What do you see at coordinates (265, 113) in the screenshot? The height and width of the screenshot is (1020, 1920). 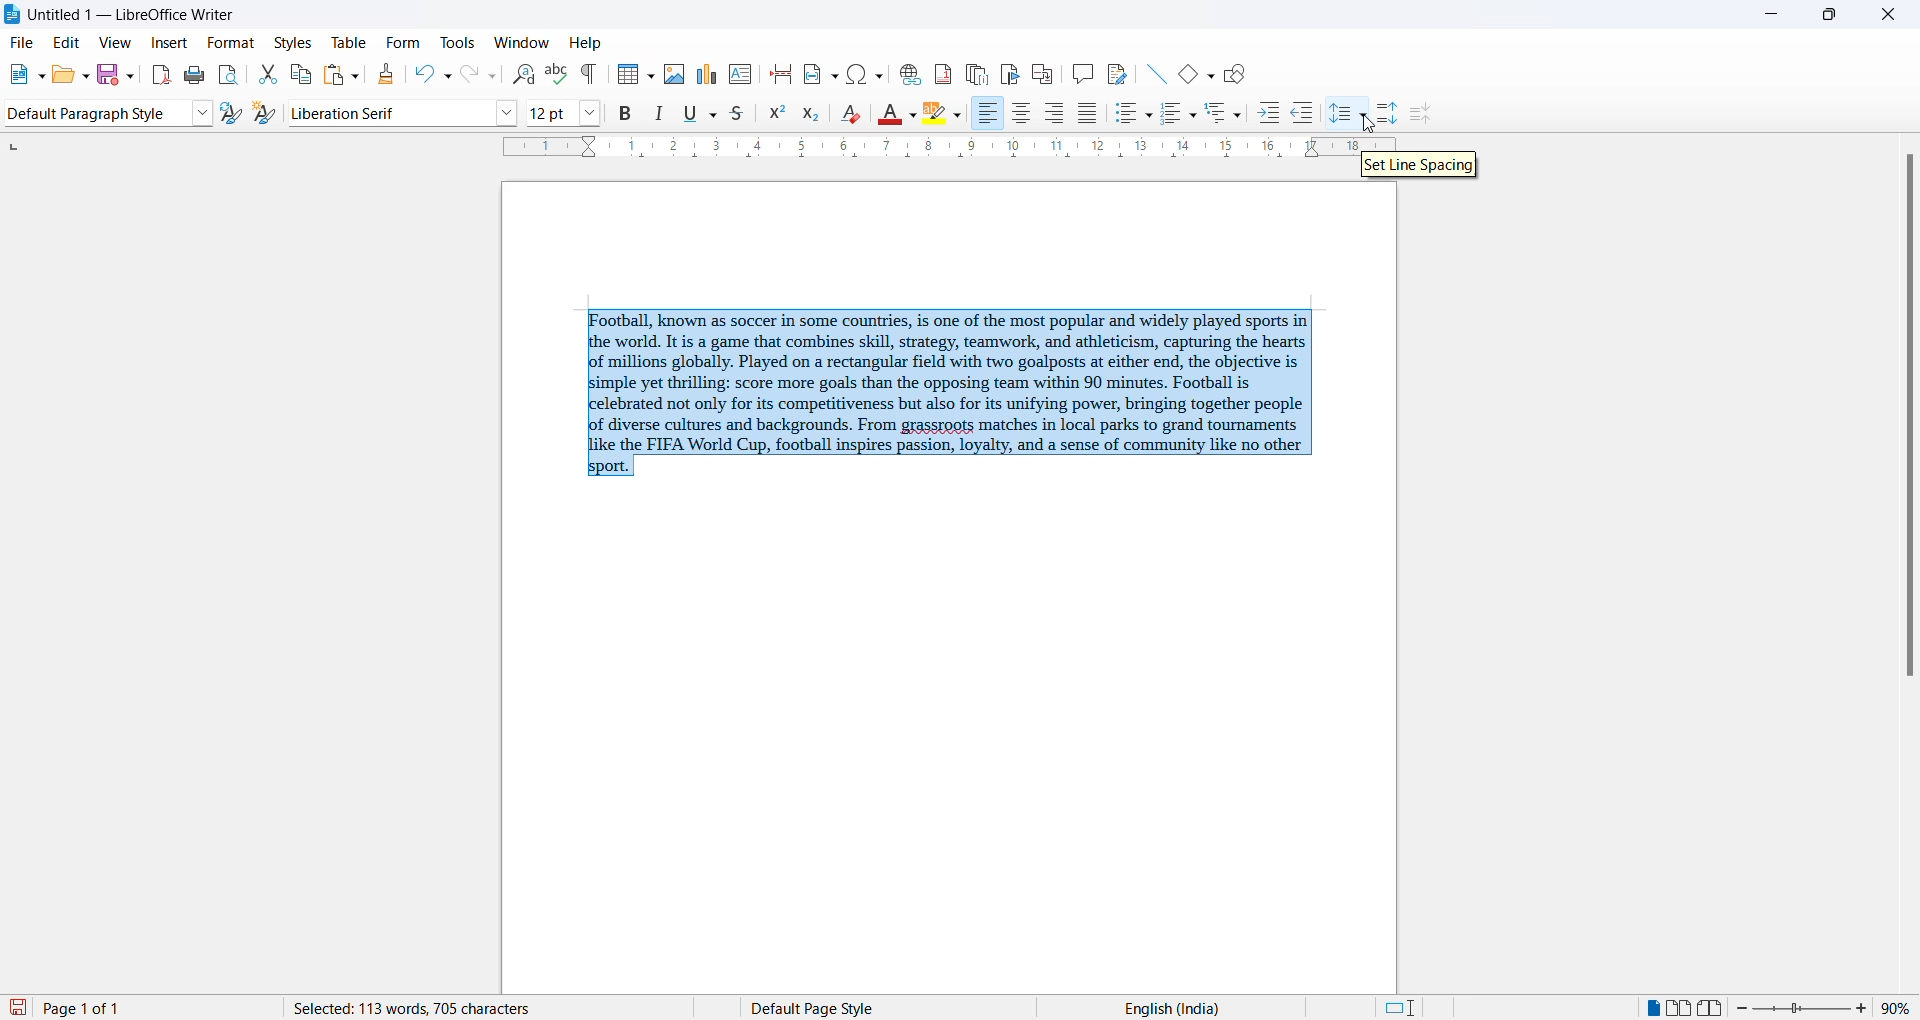 I see `create new style from selections` at bounding box center [265, 113].